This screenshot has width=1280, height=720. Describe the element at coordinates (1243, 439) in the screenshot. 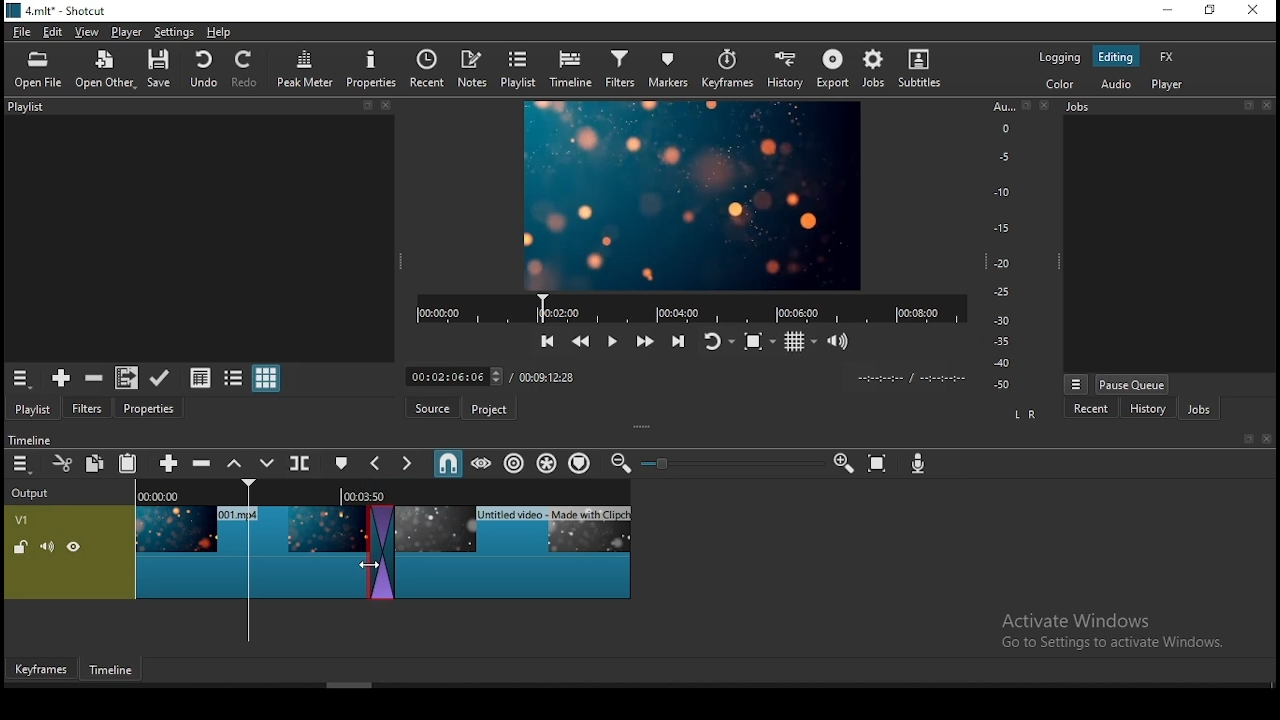

I see `bookmark` at that location.